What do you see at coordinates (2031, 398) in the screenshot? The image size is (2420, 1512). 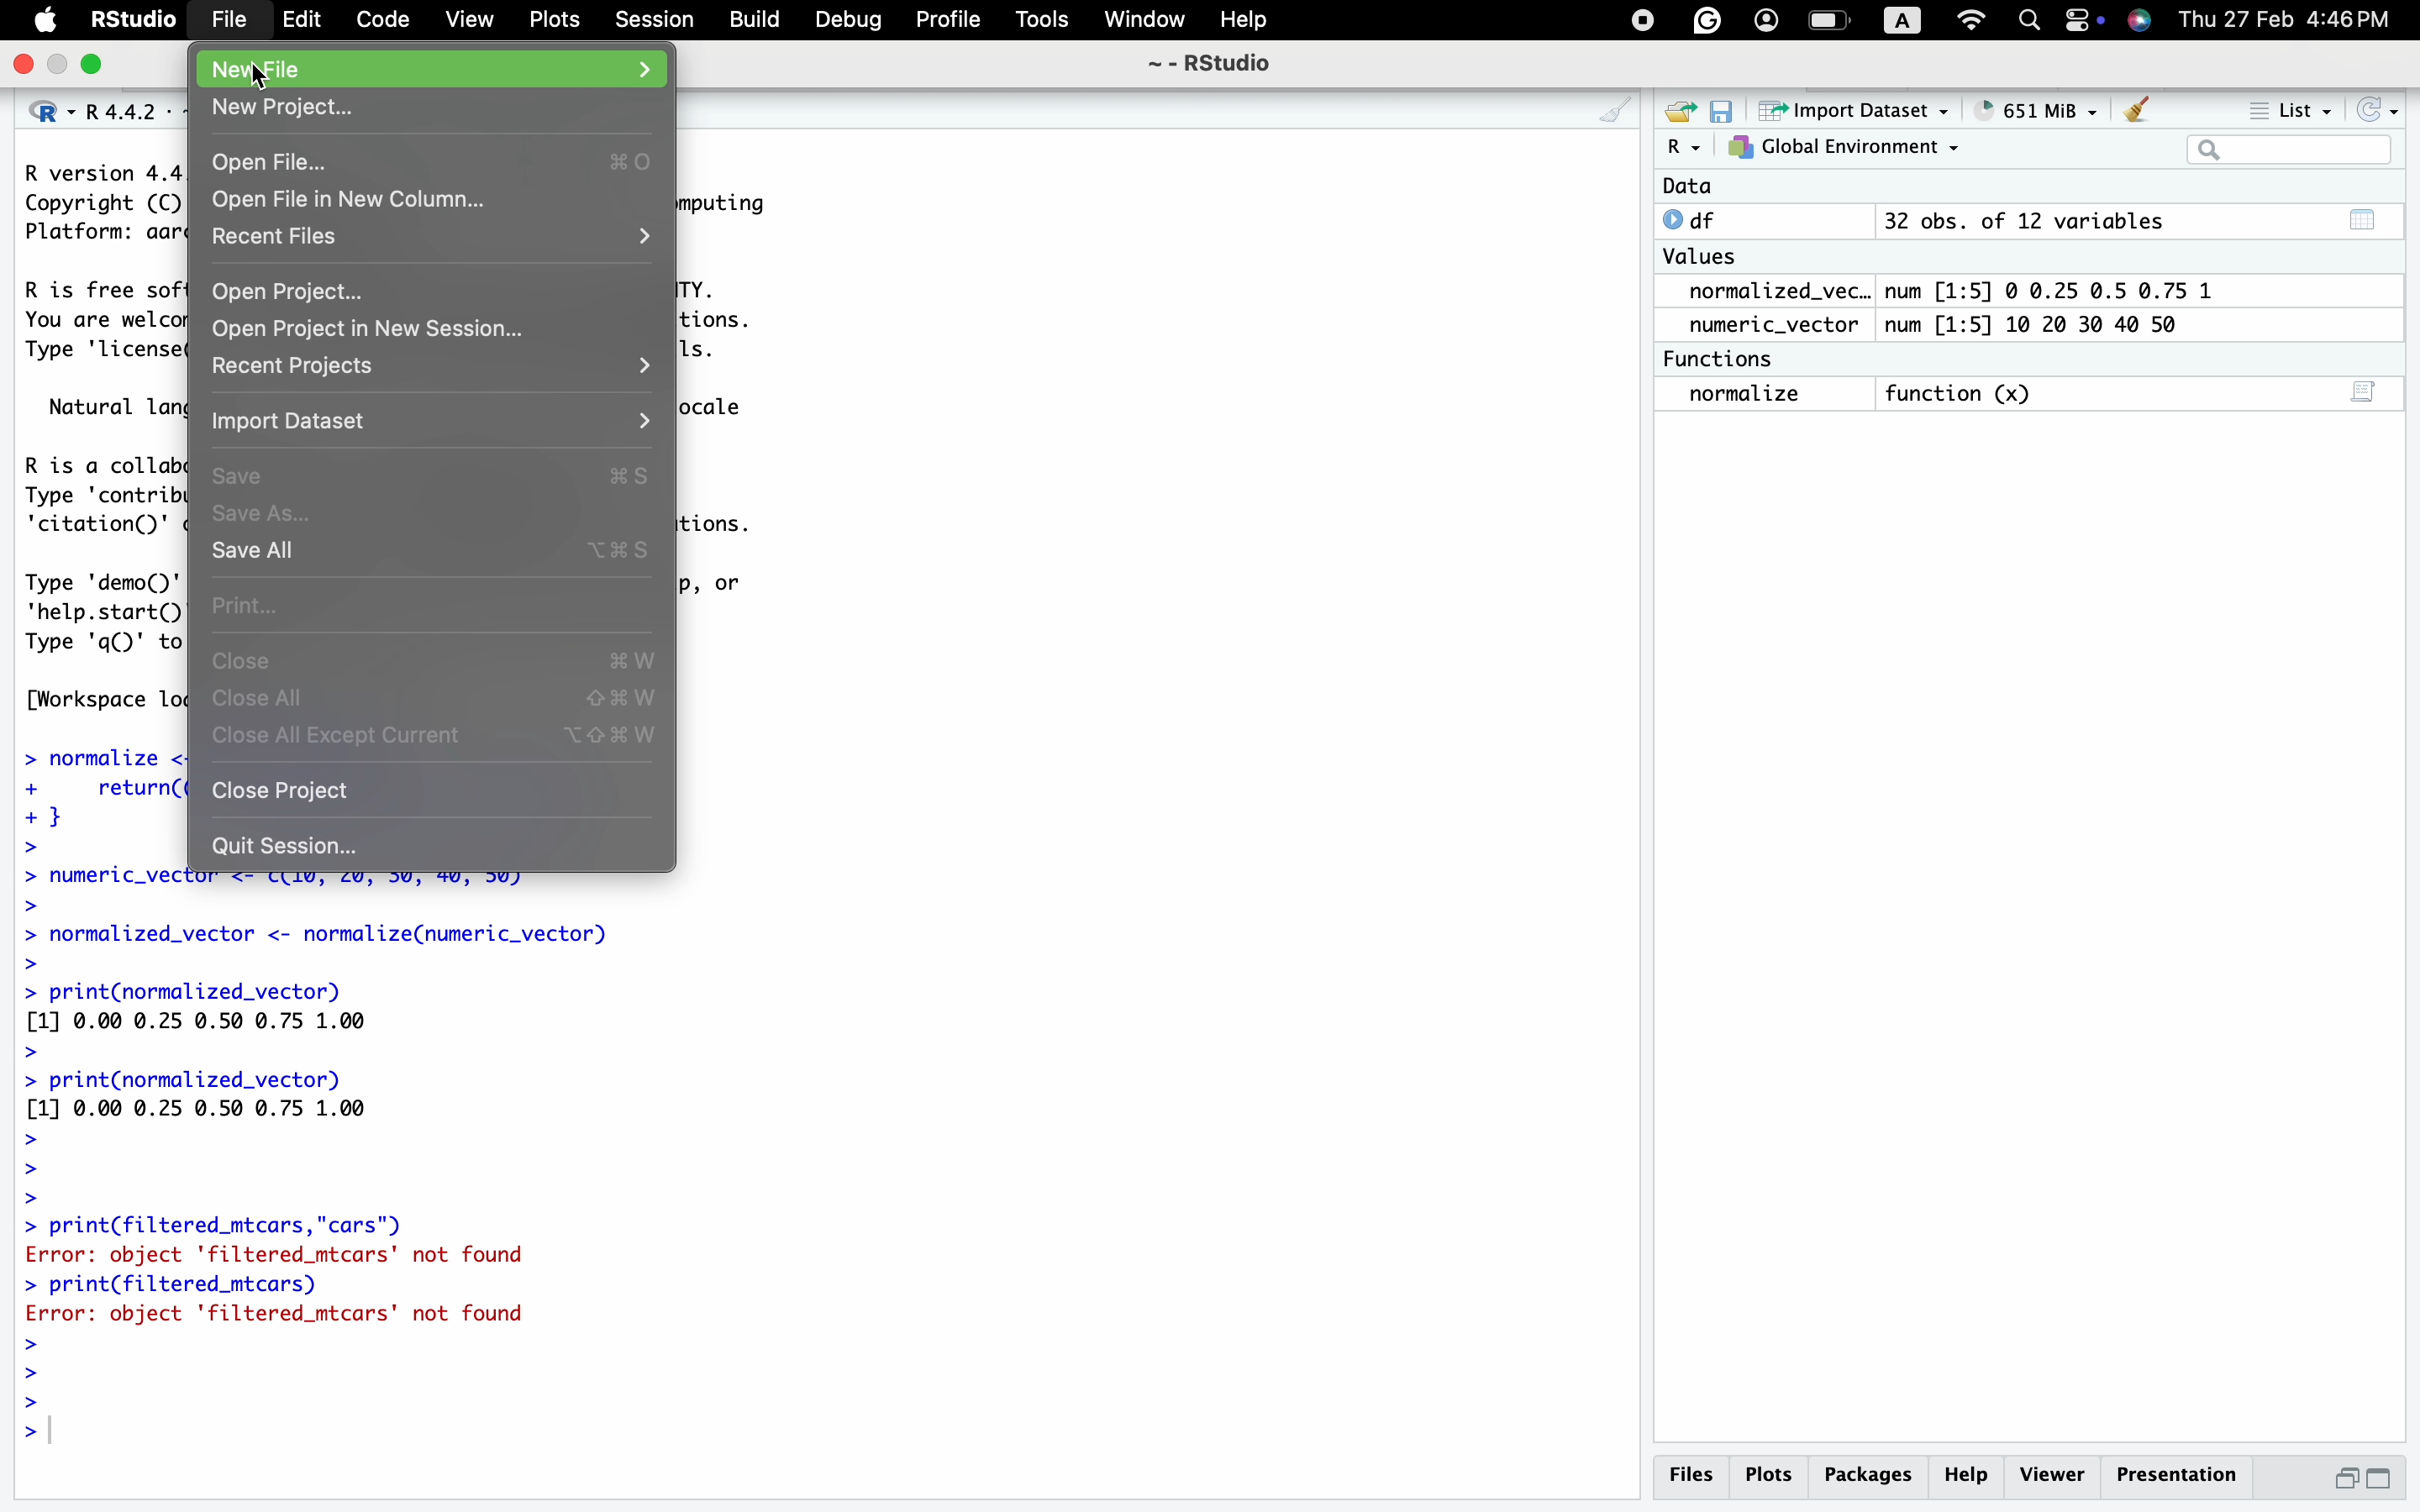 I see `normalize function (x) 3` at bounding box center [2031, 398].